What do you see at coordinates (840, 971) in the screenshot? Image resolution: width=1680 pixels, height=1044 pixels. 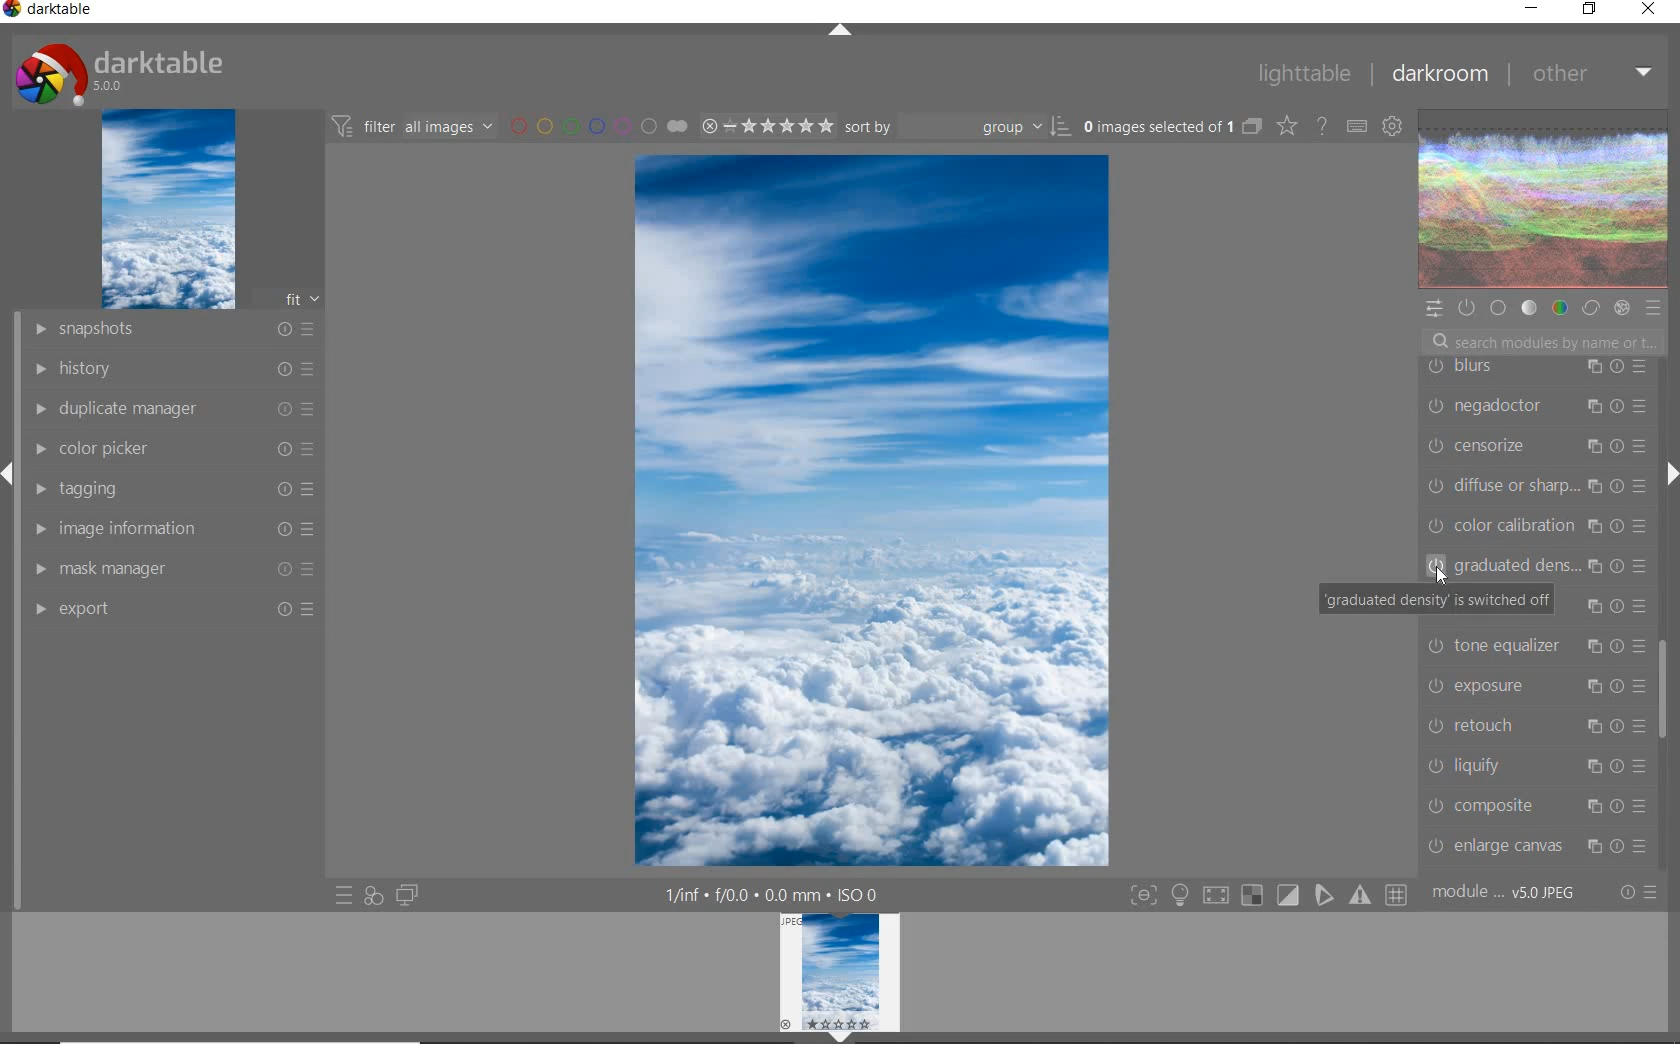 I see `IMAGE PREVIEW` at bounding box center [840, 971].